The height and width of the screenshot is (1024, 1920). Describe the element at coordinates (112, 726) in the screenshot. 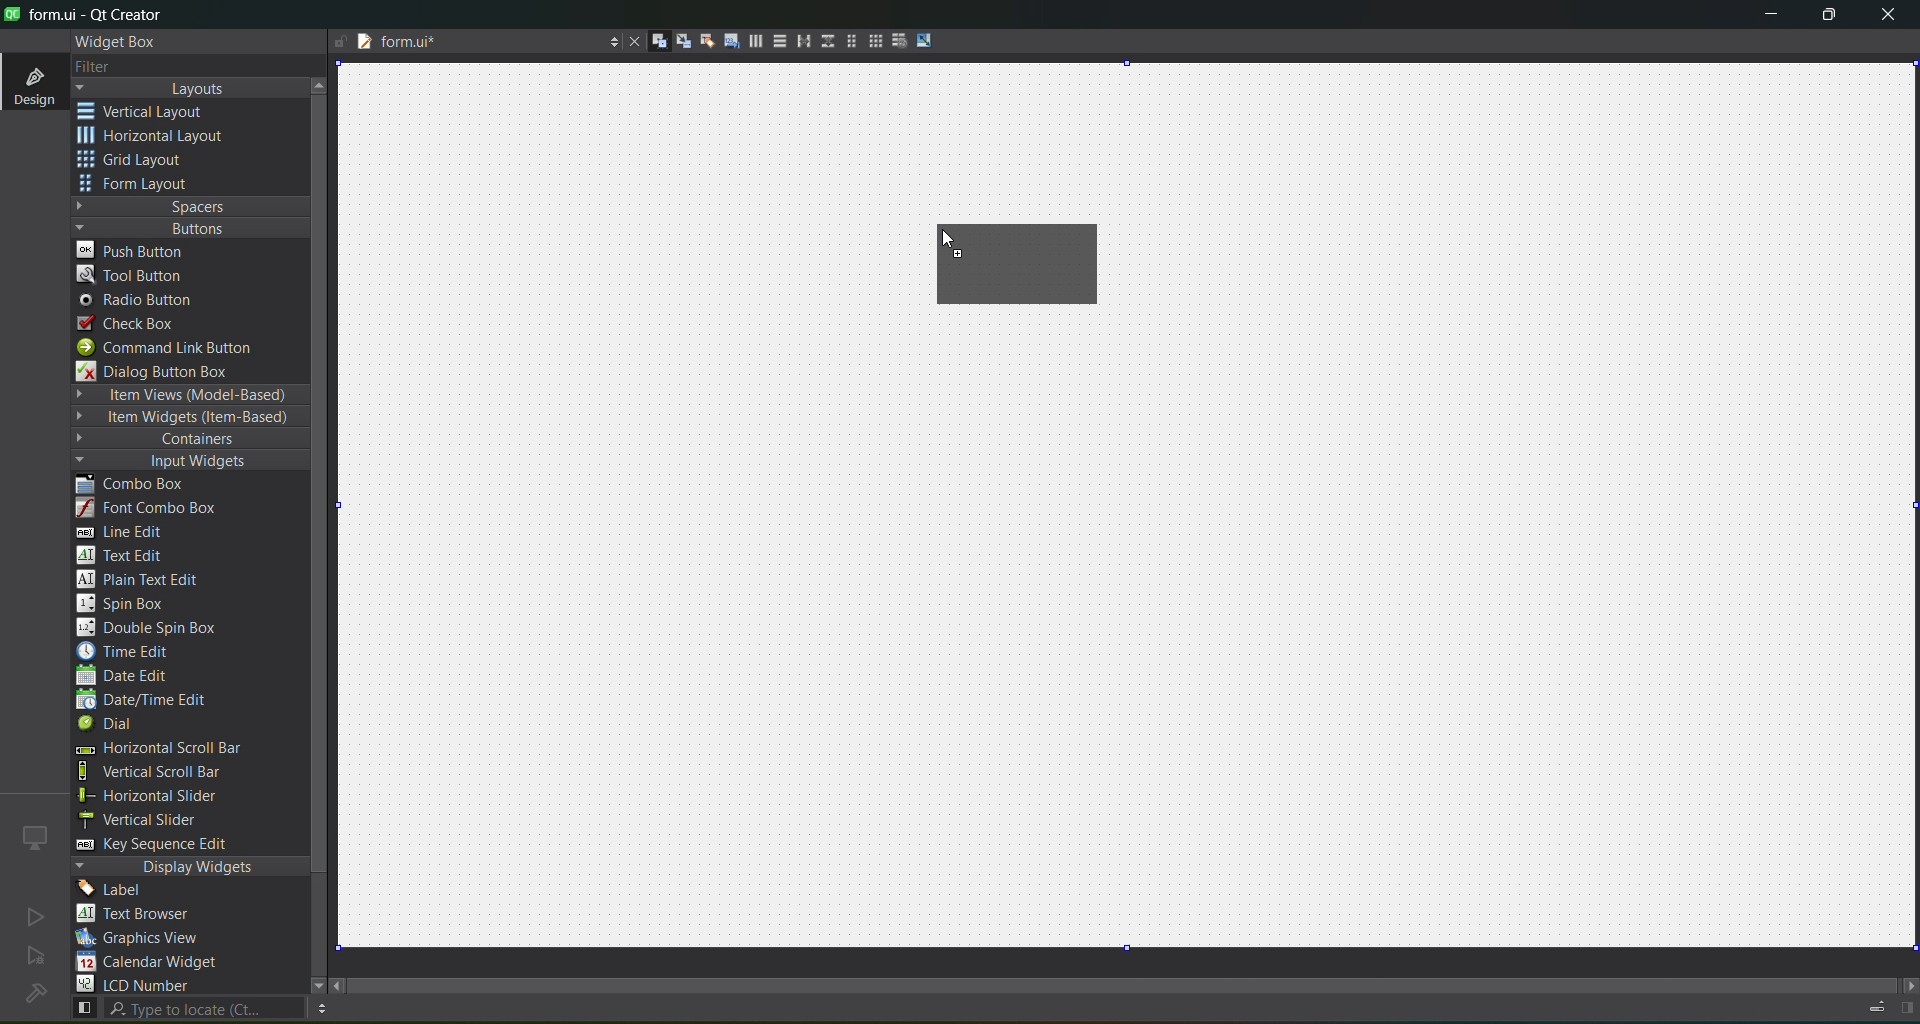

I see `dial` at that location.